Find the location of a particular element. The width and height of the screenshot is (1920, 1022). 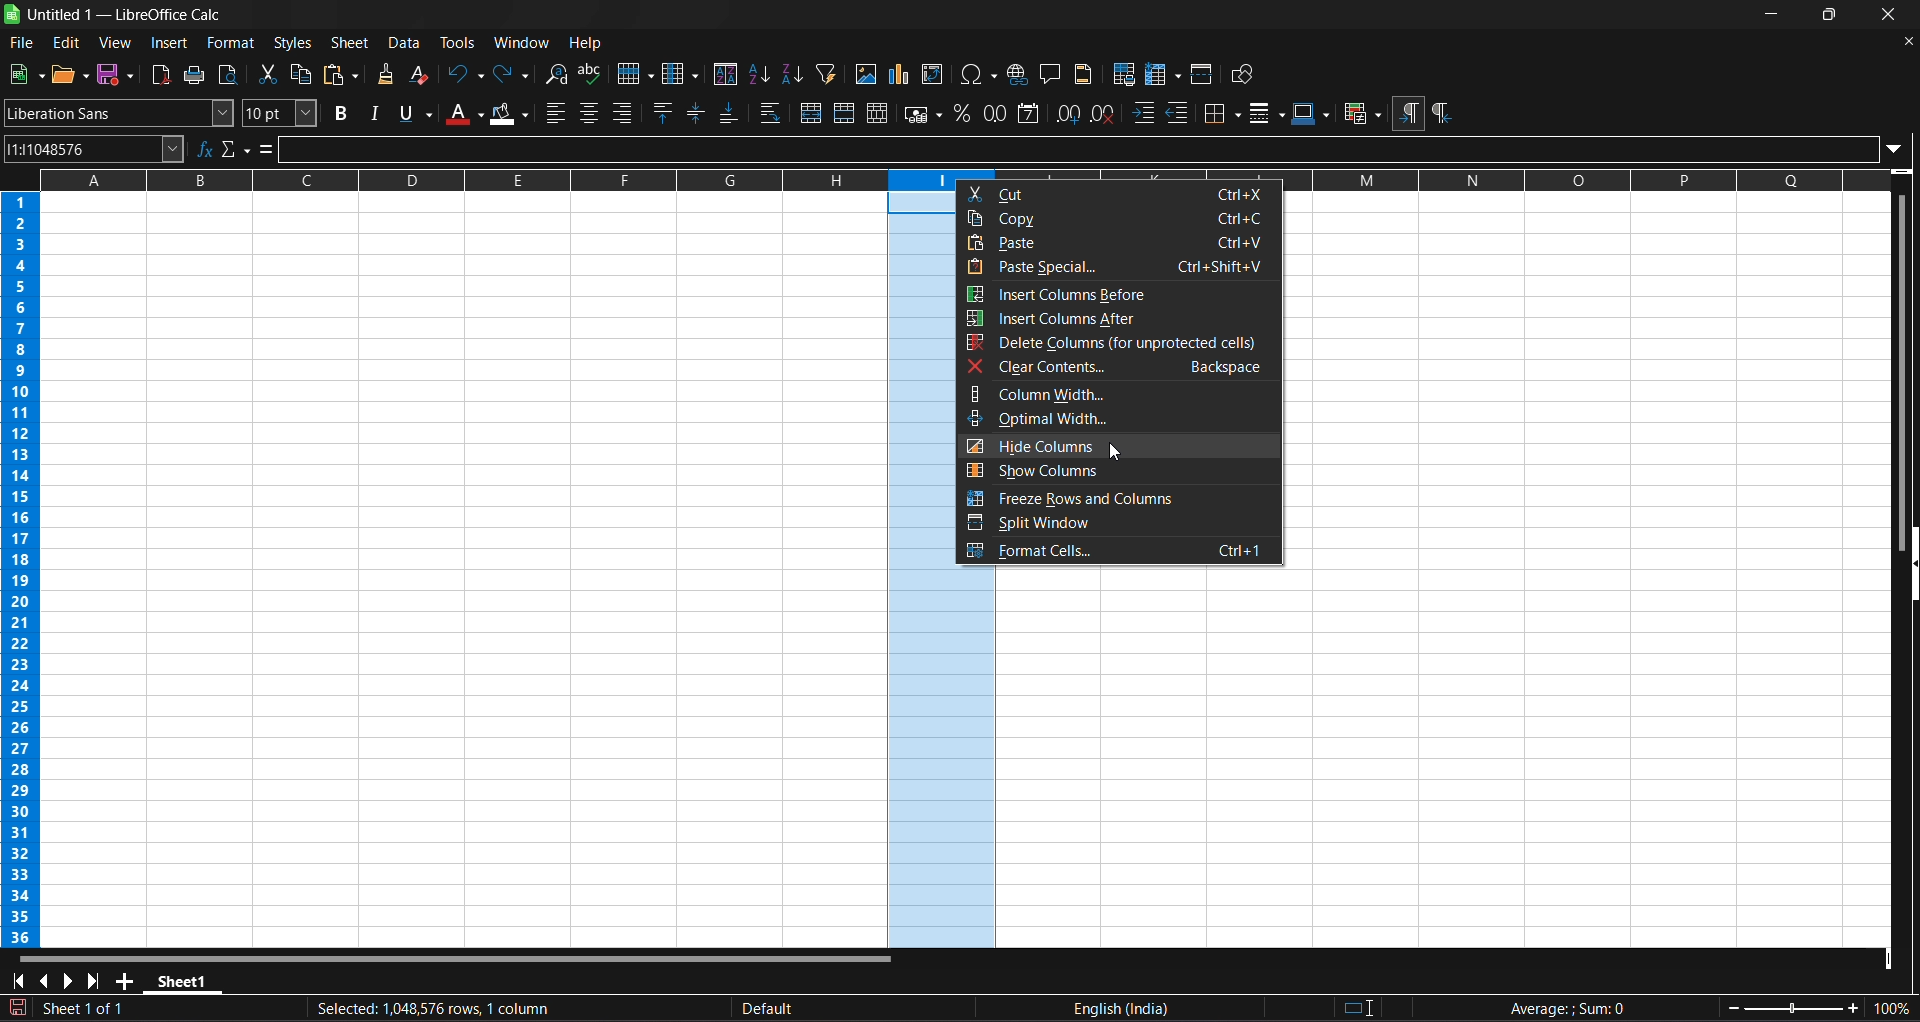

select function is located at coordinates (237, 148).